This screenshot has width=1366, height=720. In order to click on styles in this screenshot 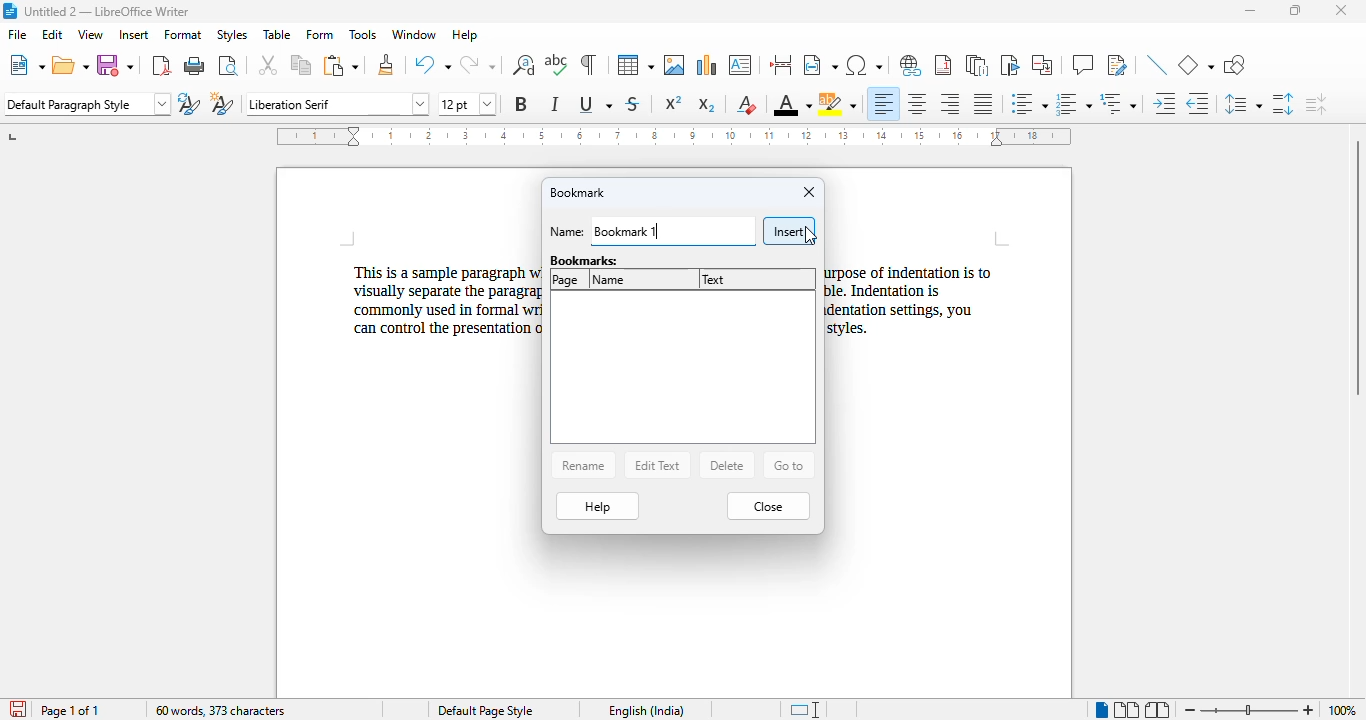, I will do `click(231, 34)`.